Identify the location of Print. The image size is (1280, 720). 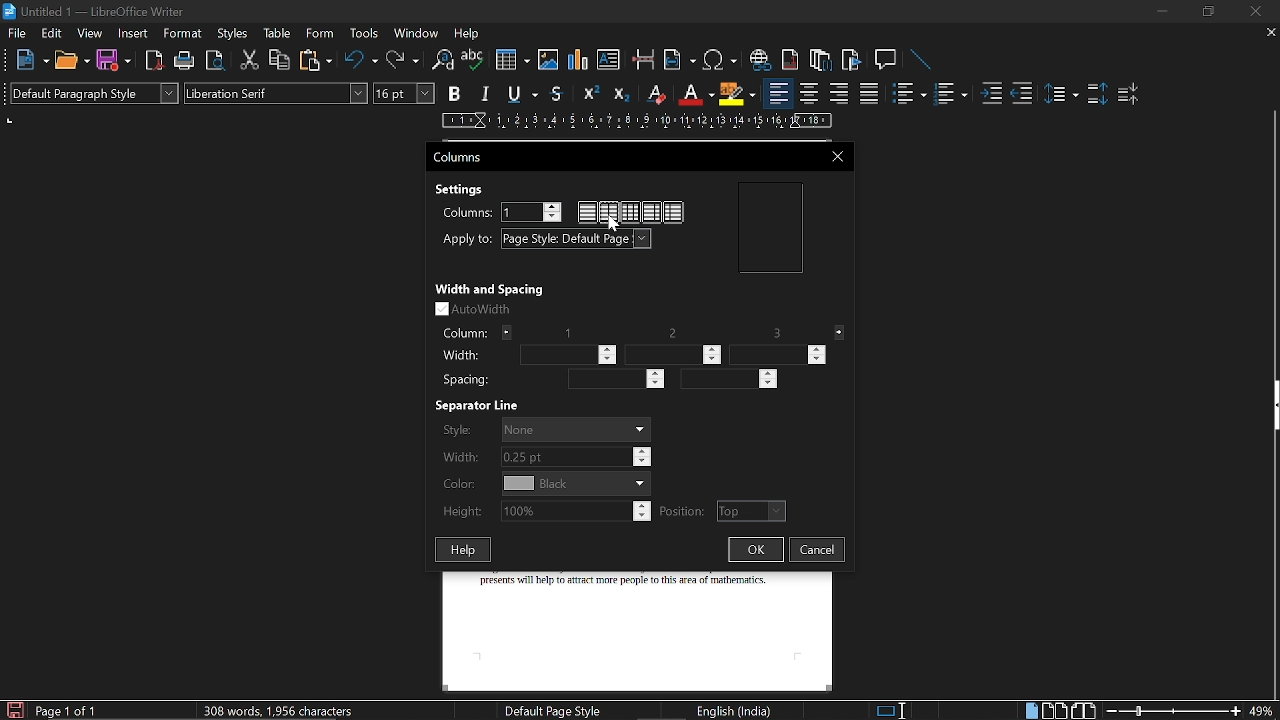
(186, 62).